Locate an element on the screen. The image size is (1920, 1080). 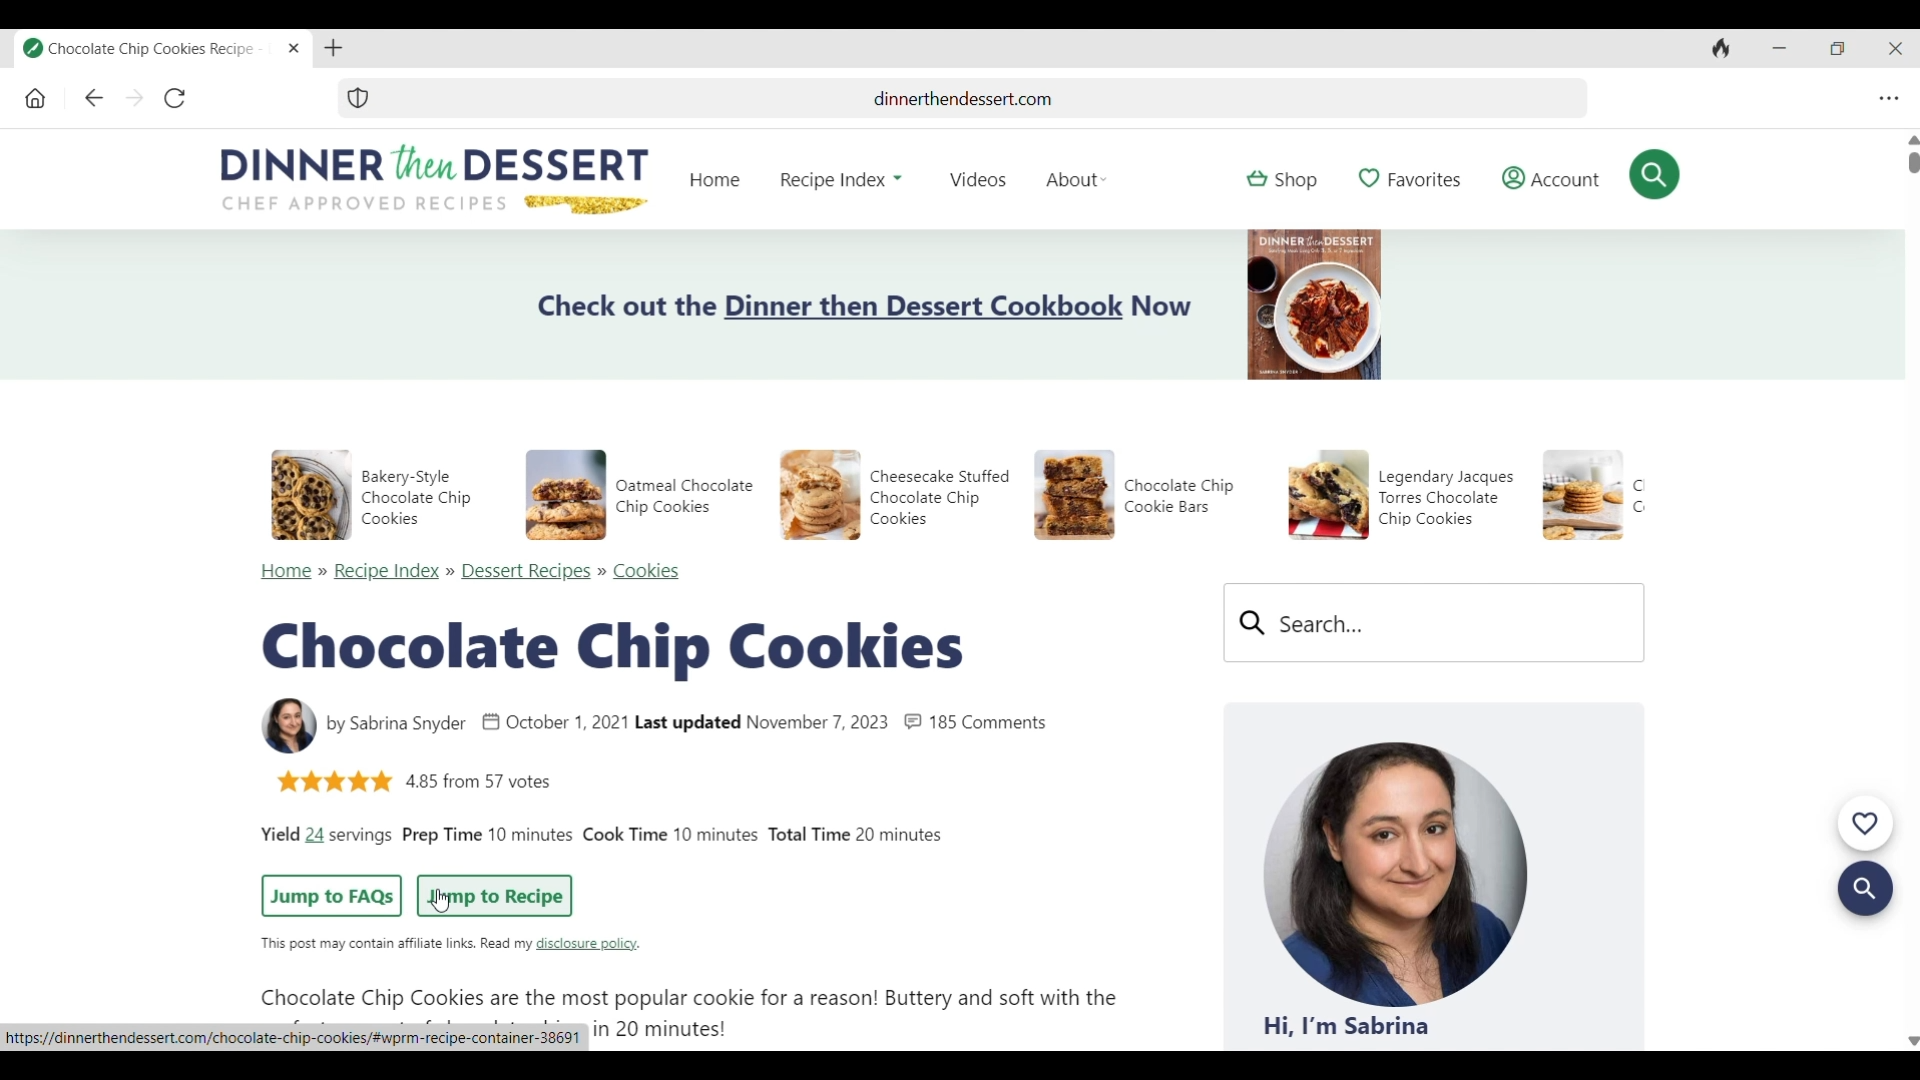
Shop is located at coordinates (1282, 180).